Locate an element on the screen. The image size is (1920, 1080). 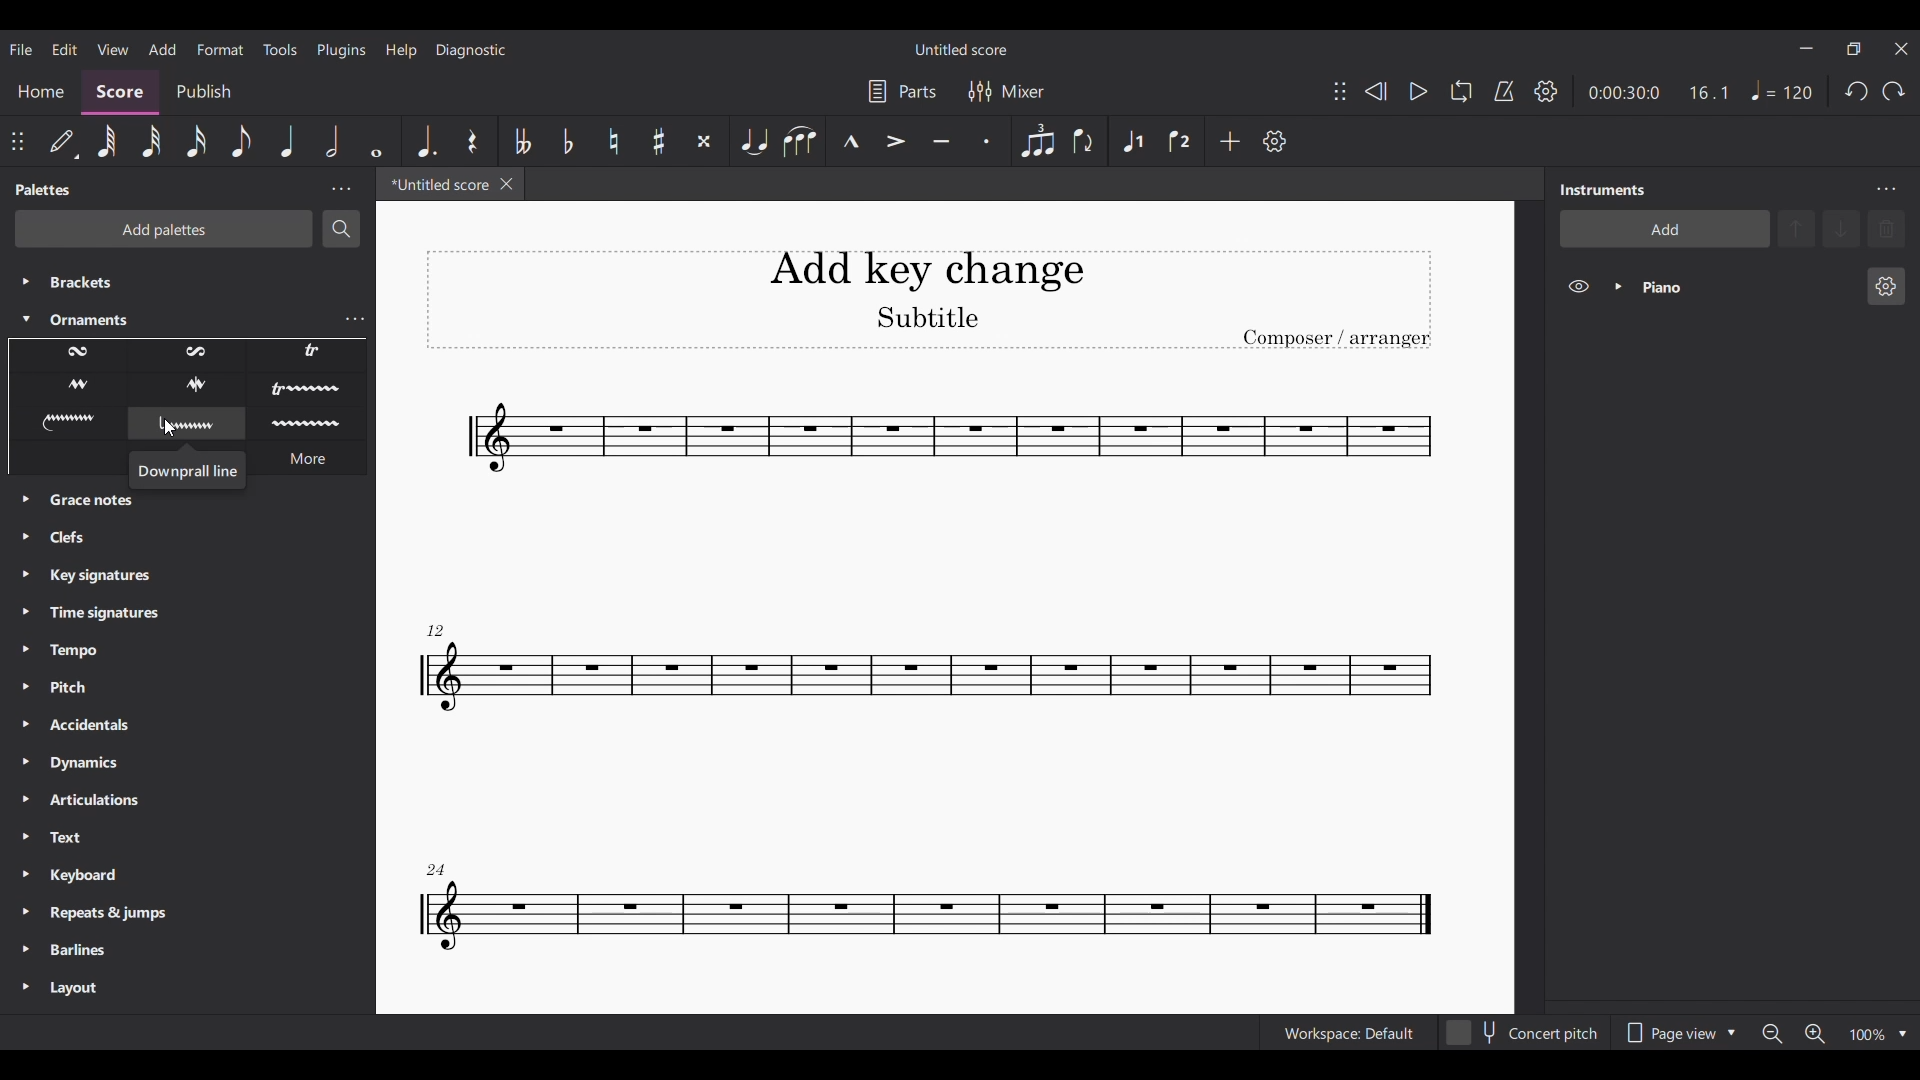
Toggle flat is located at coordinates (568, 142).